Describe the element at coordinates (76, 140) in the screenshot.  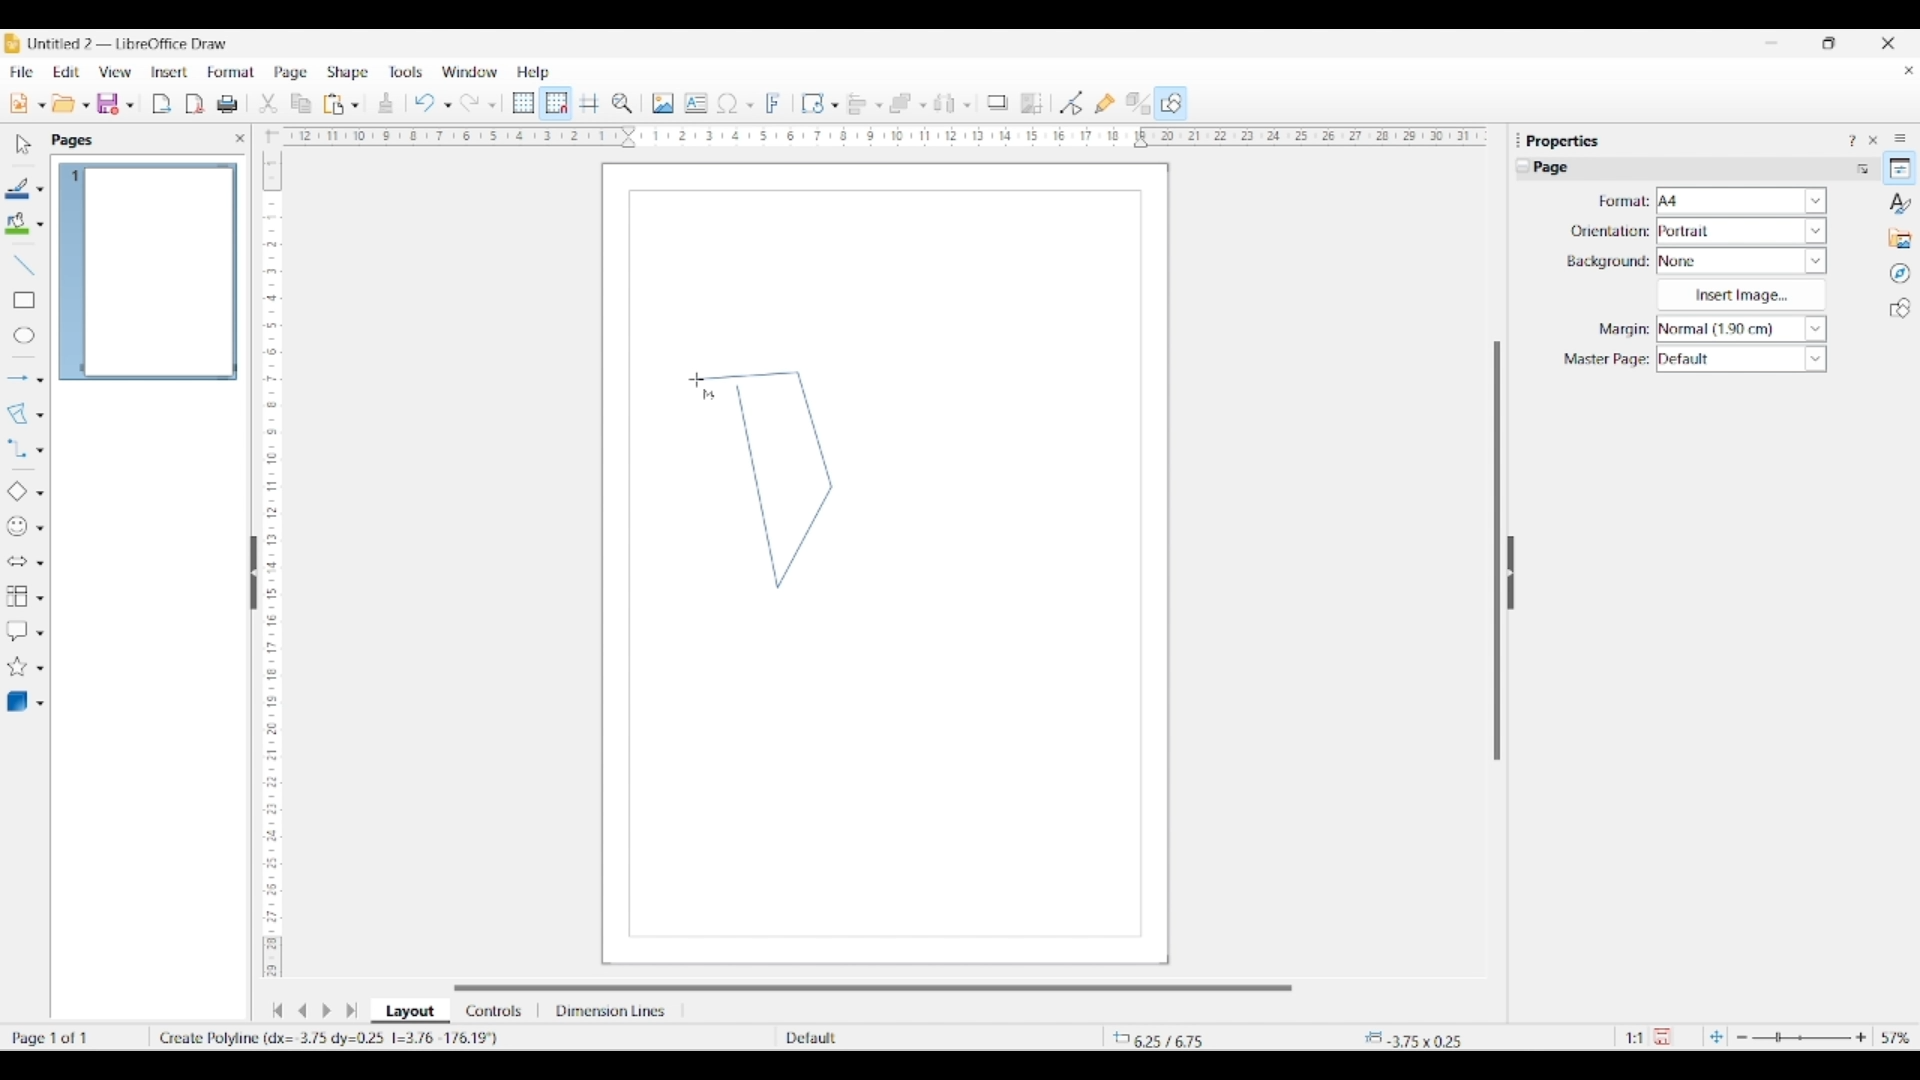
I see `Section title - Pages` at that location.